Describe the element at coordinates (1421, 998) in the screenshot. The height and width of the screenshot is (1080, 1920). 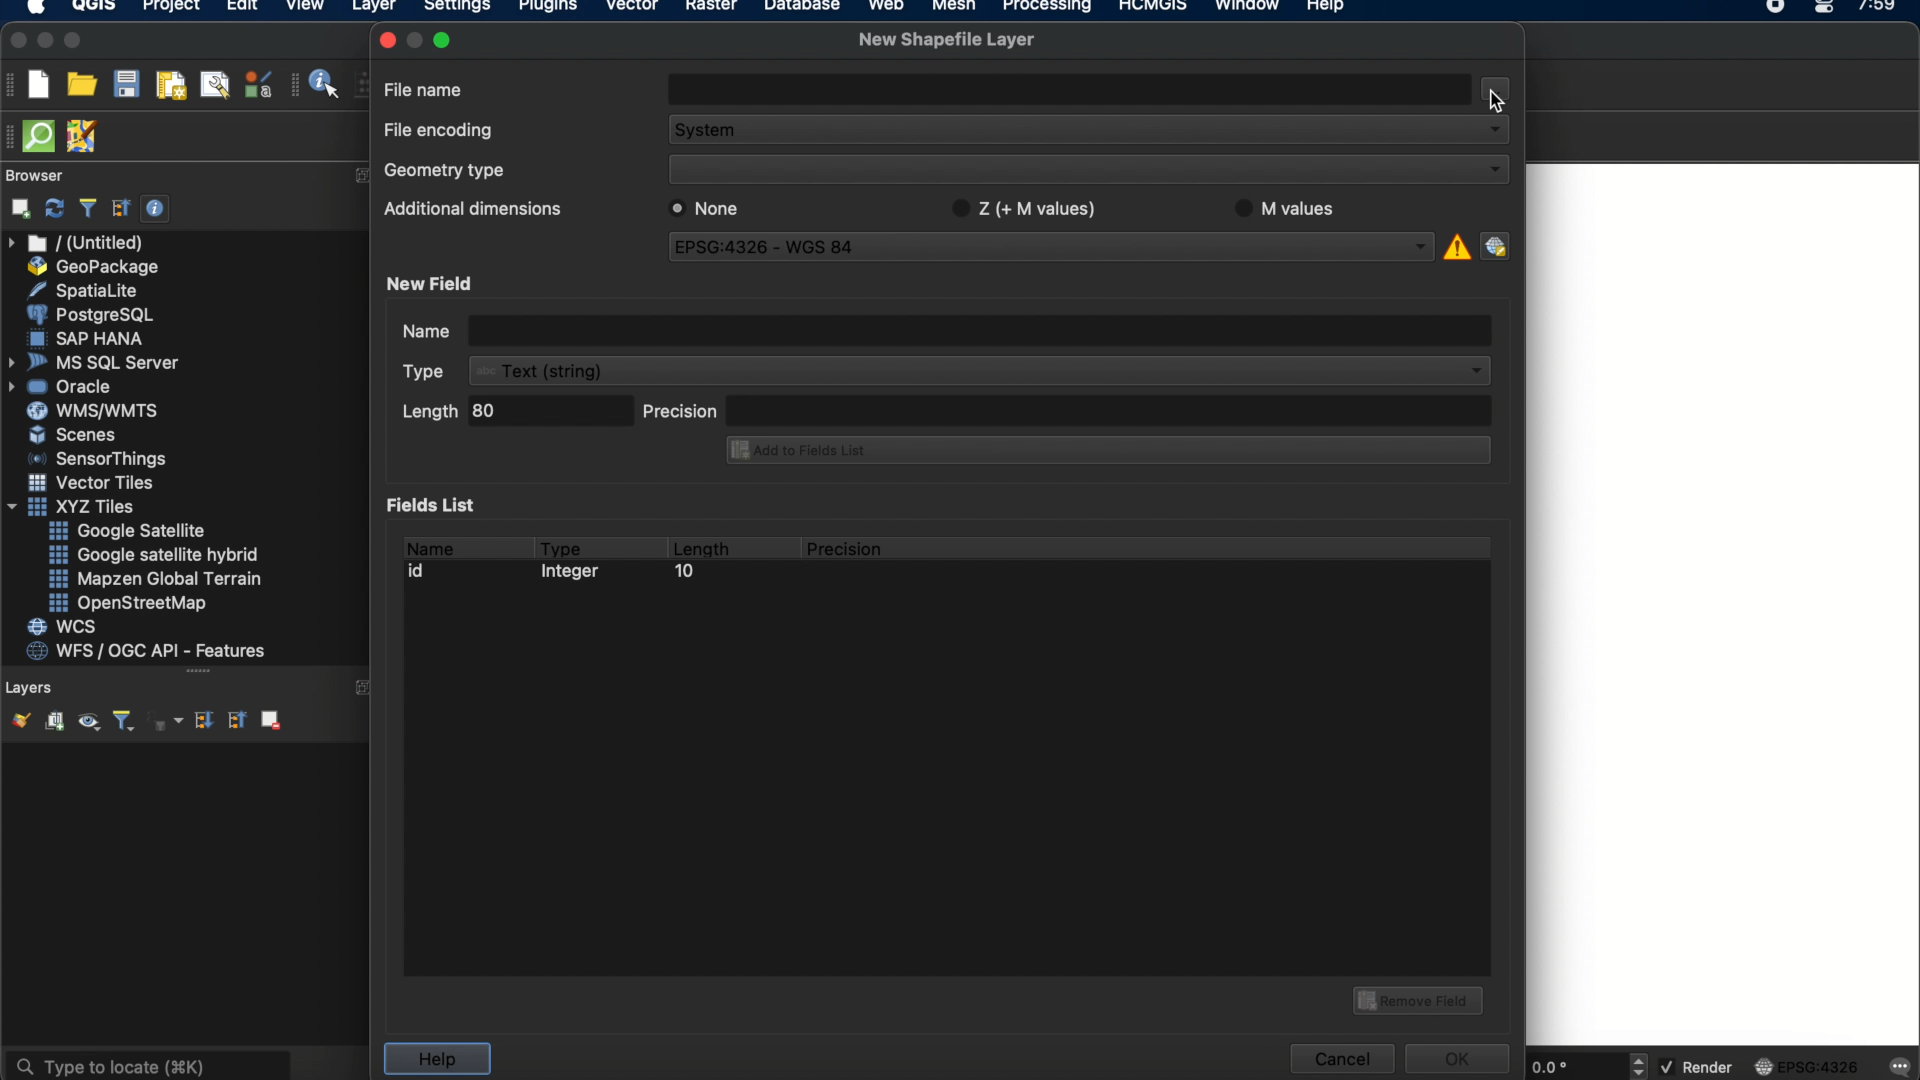
I see `remove field` at that location.